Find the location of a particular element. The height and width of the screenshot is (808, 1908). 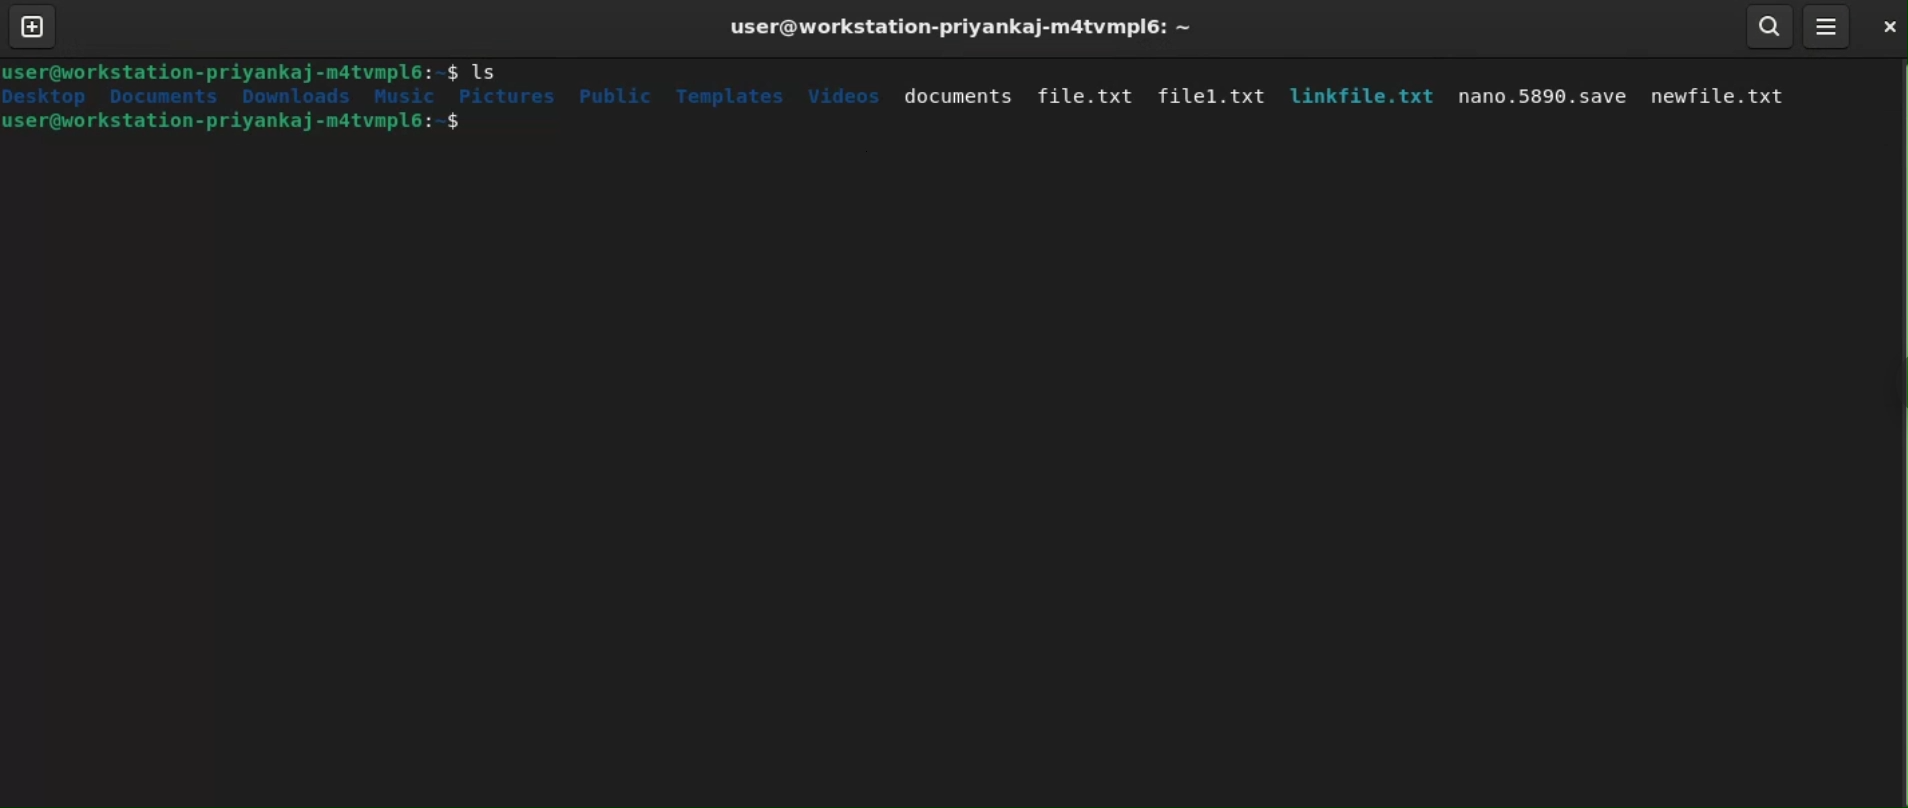

user@workstation-priyankaj-m4tvmpl6: $ is located at coordinates (231, 70).